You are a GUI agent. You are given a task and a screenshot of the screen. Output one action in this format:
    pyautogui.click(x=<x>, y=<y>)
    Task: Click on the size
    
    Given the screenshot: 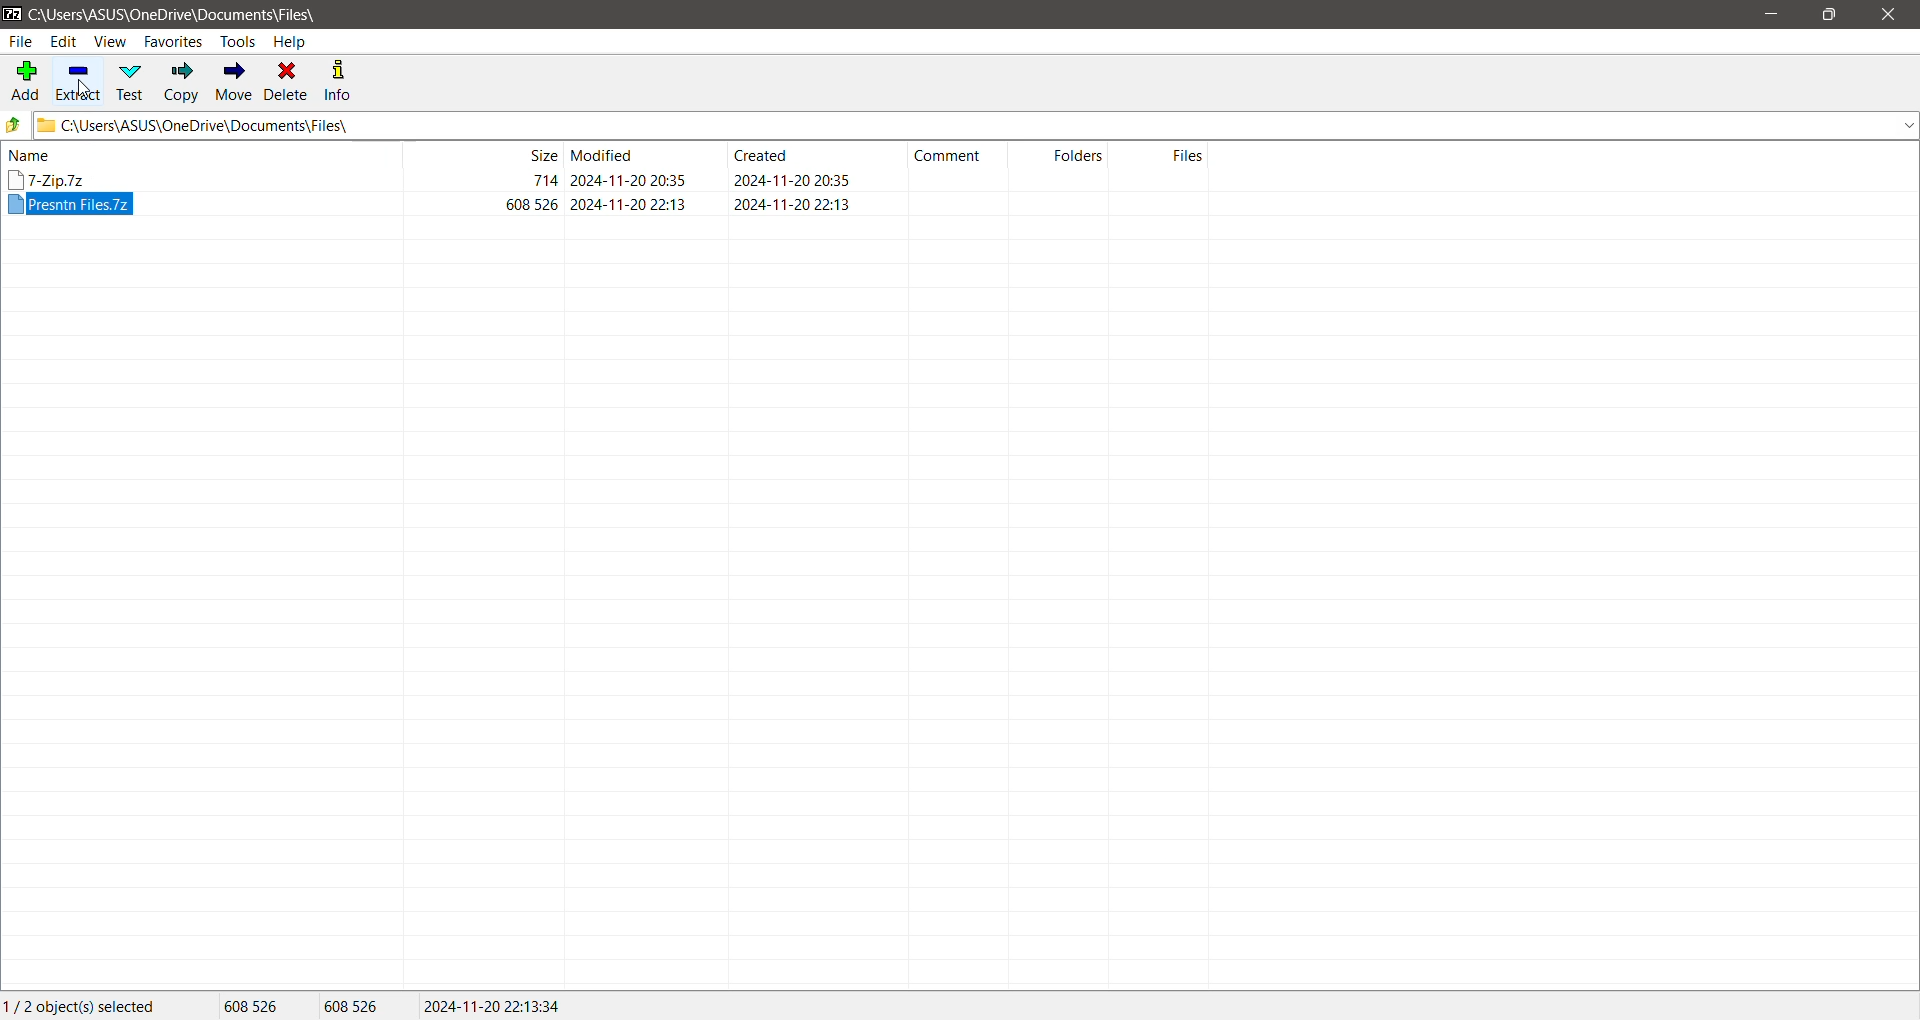 What is the action you would take?
    pyautogui.click(x=544, y=180)
    